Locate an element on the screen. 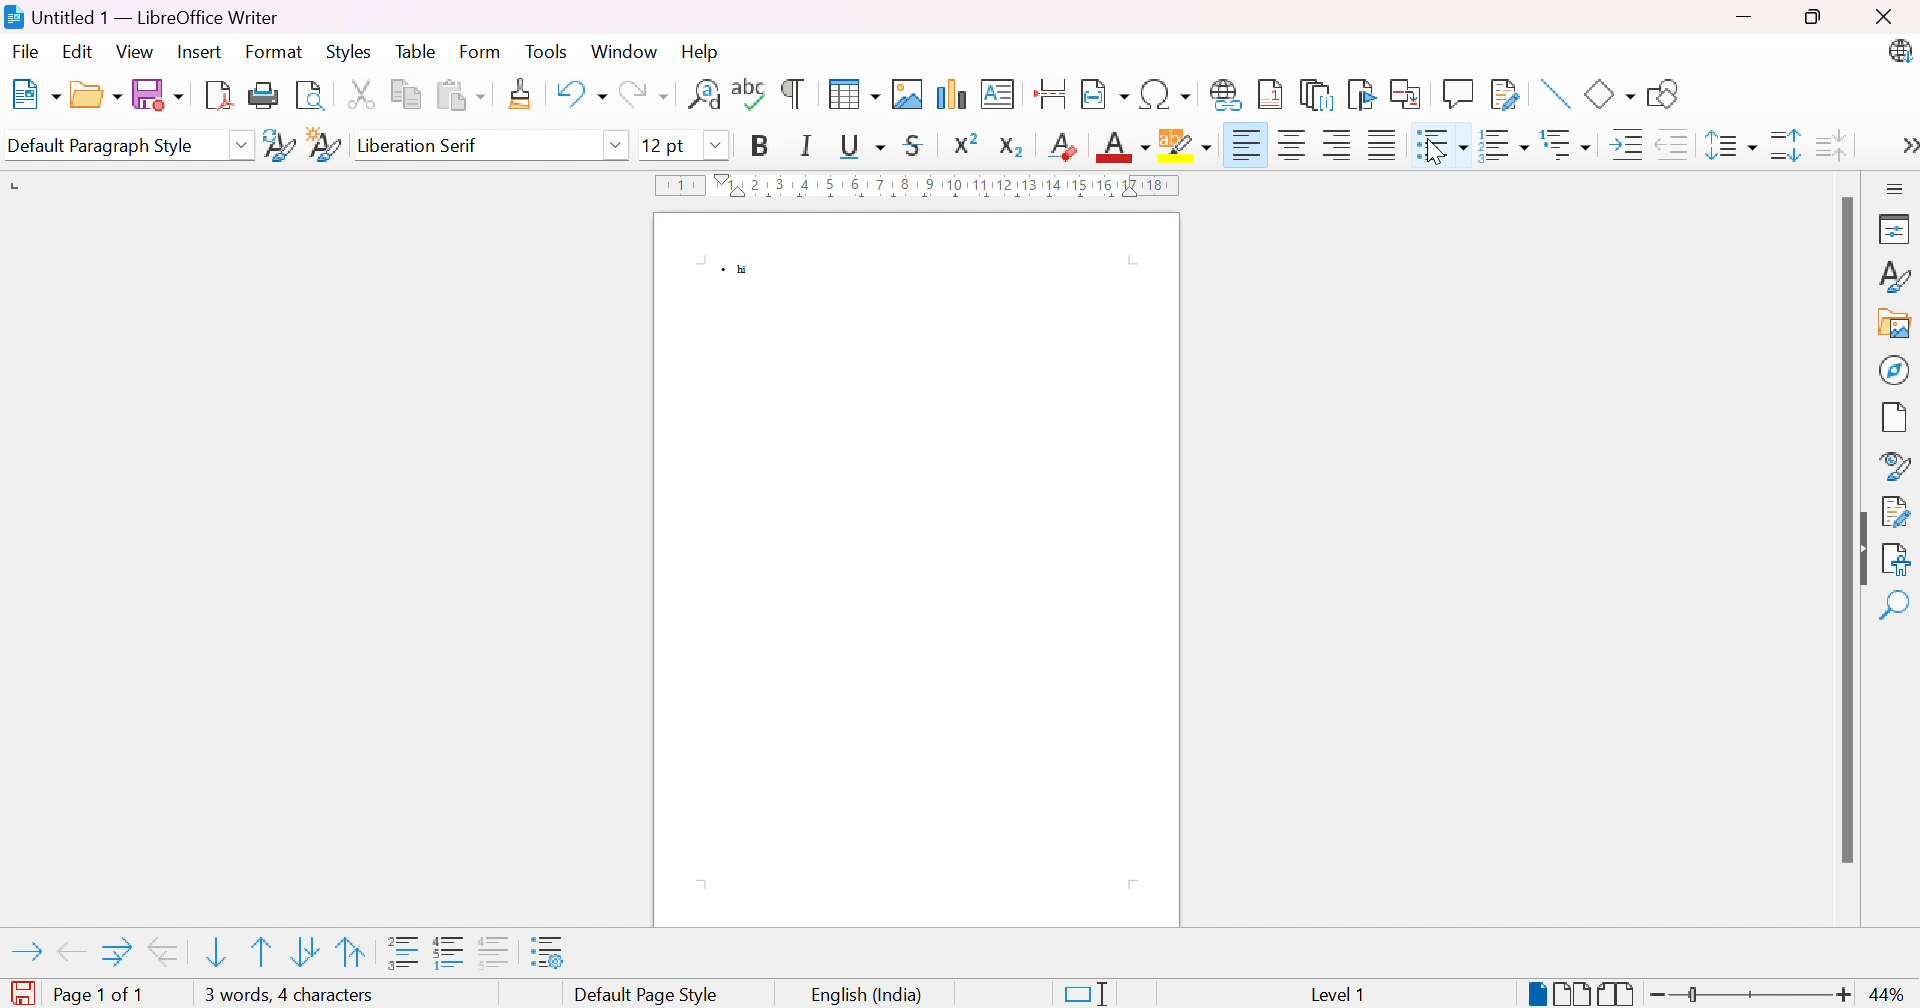  Subscript is located at coordinates (1012, 148).